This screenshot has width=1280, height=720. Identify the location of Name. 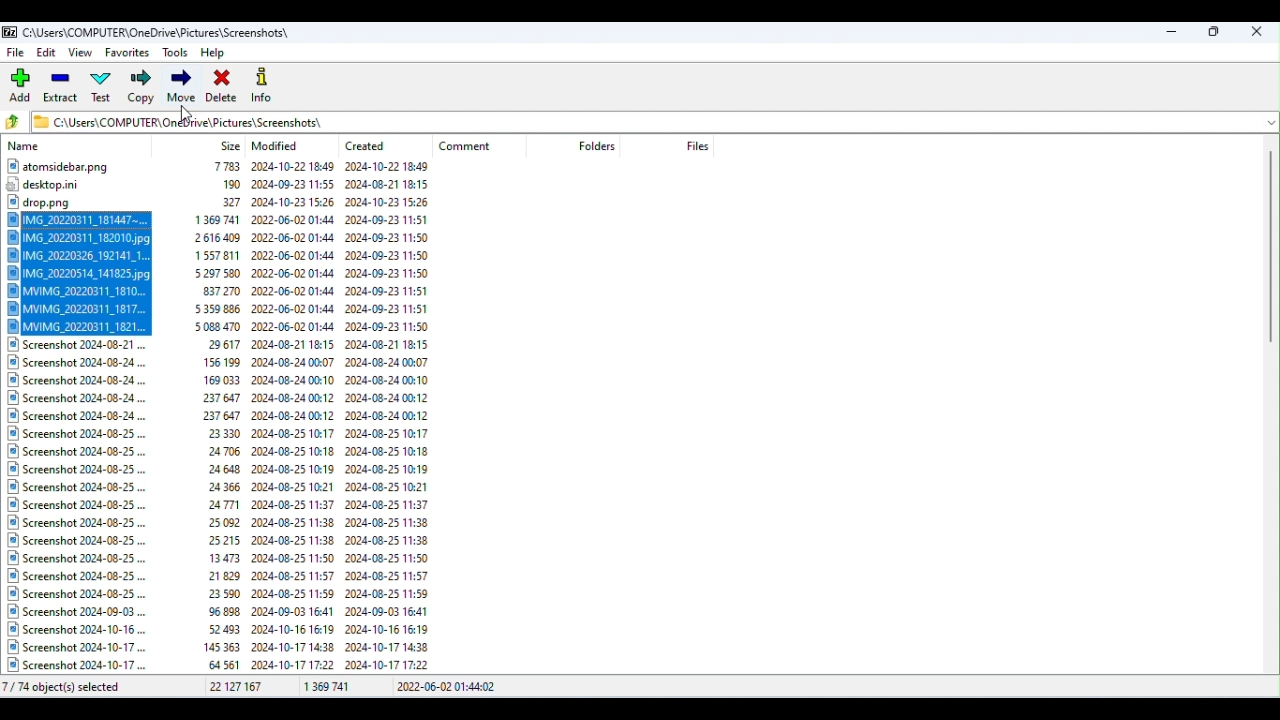
(27, 147).